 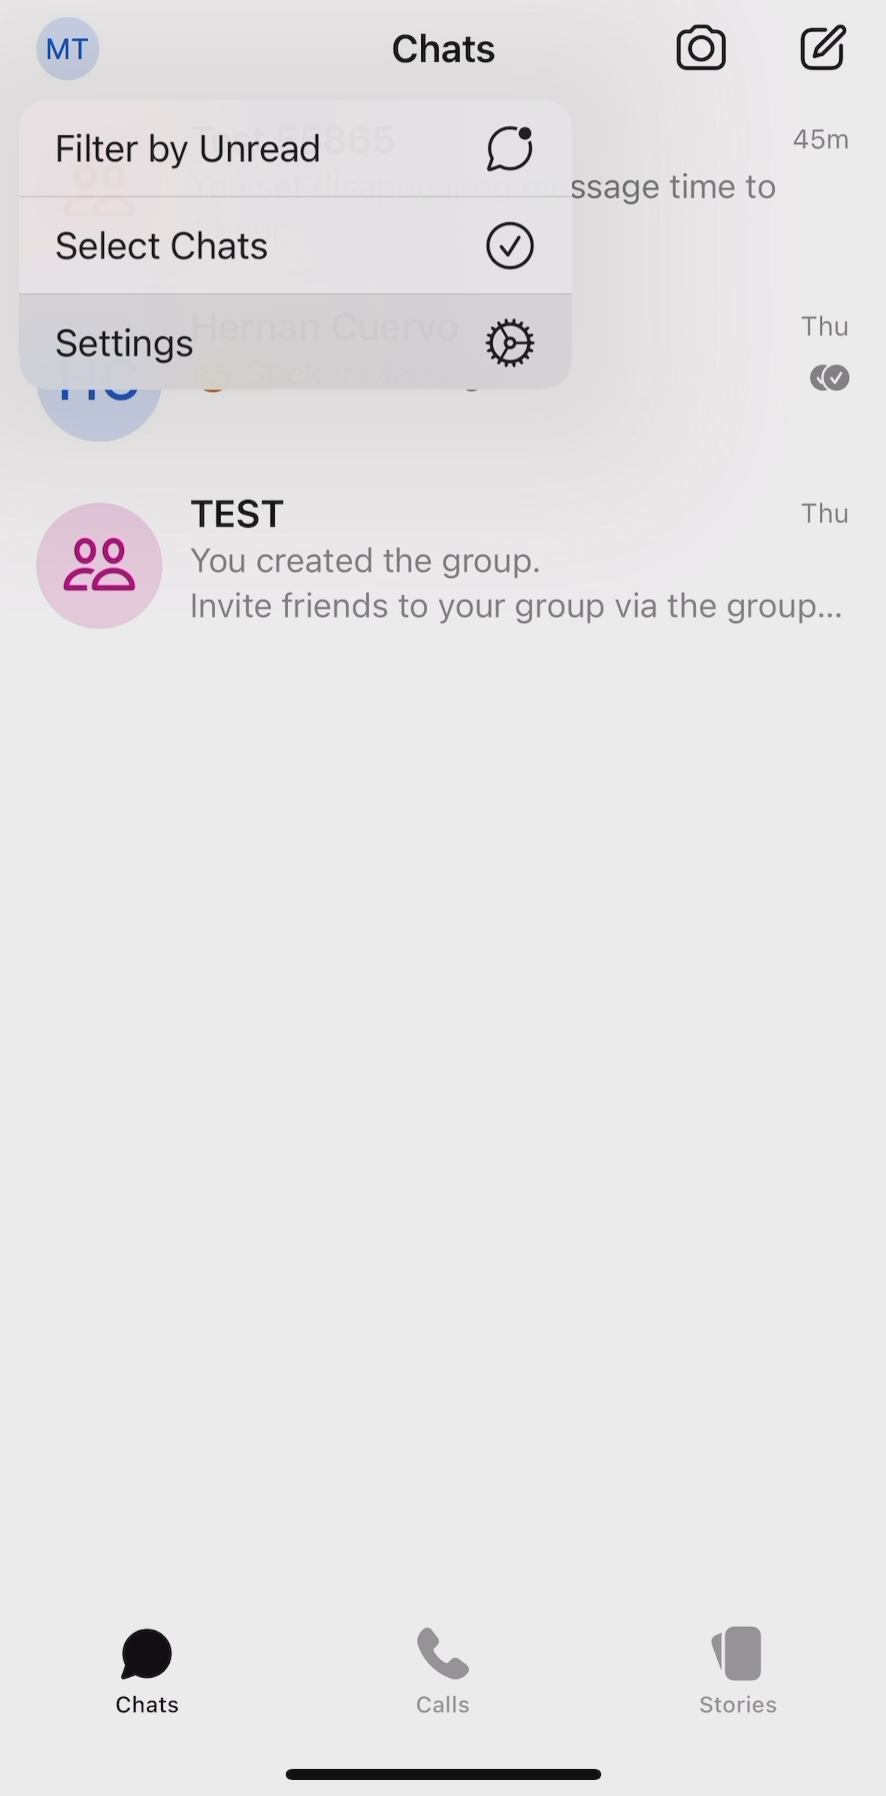 What do you see at coordinates (443, 1765) in the screenshot?
I see `pull down ` at bounding box center [443, 1765].